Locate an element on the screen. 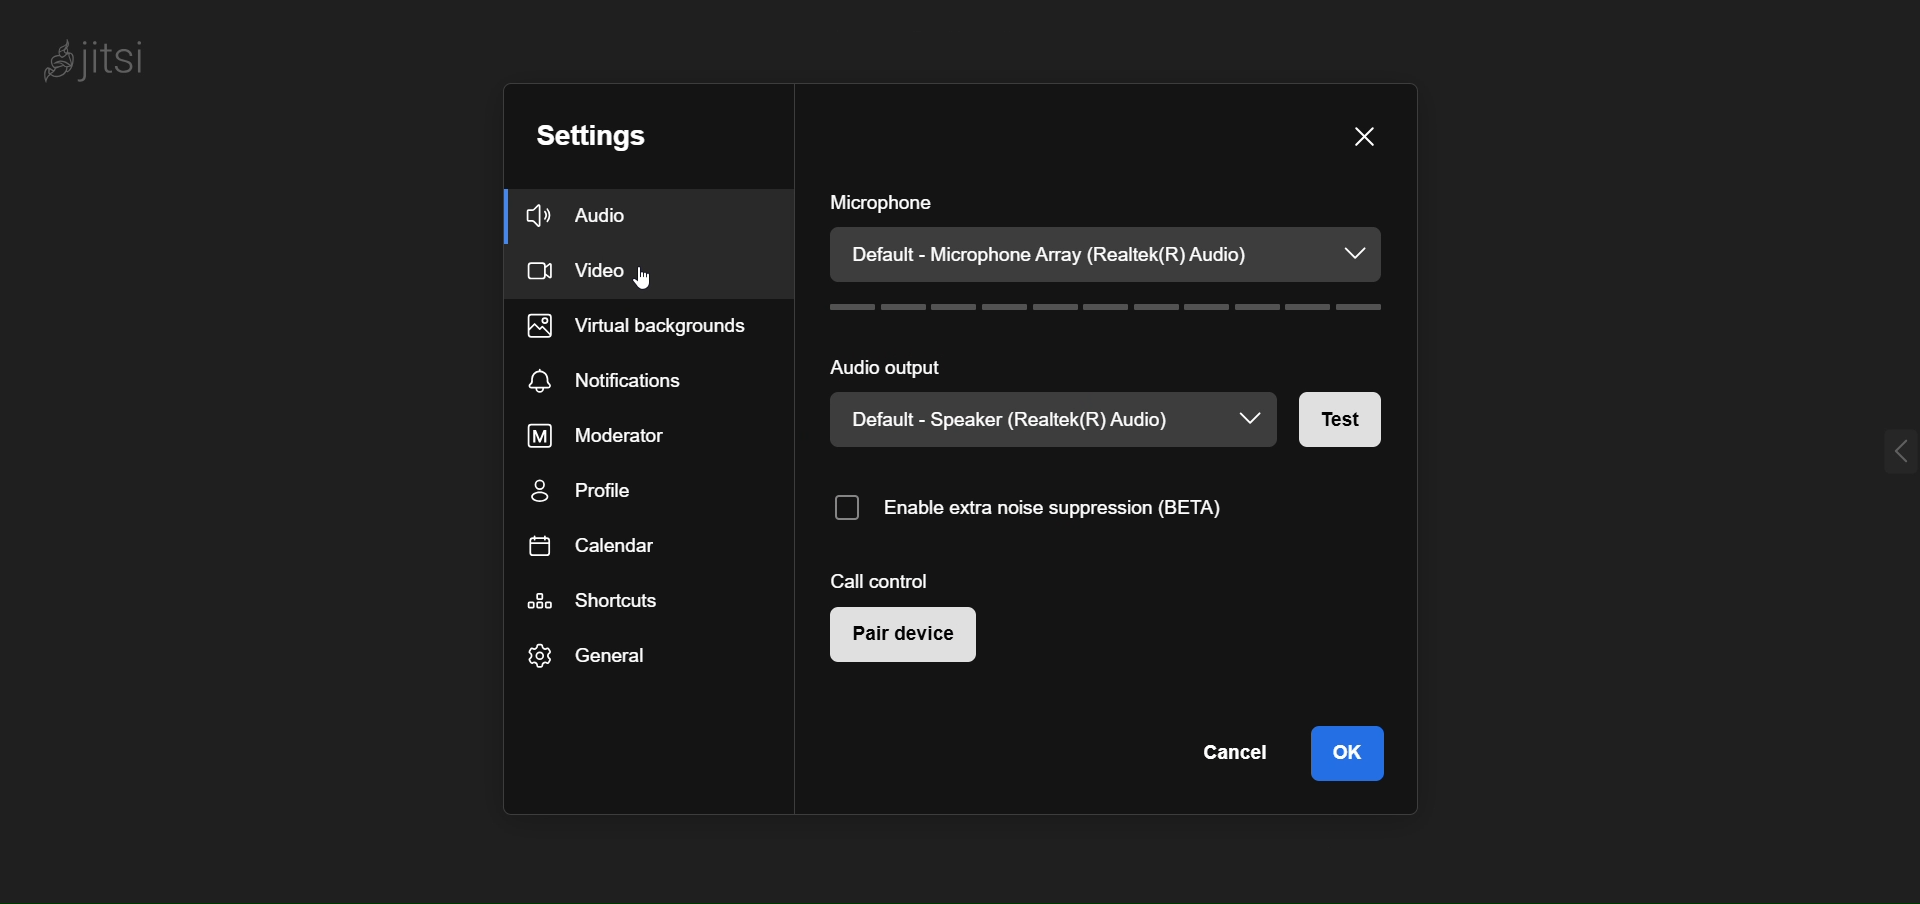  close dialog is located at coordinates (1369, 136).